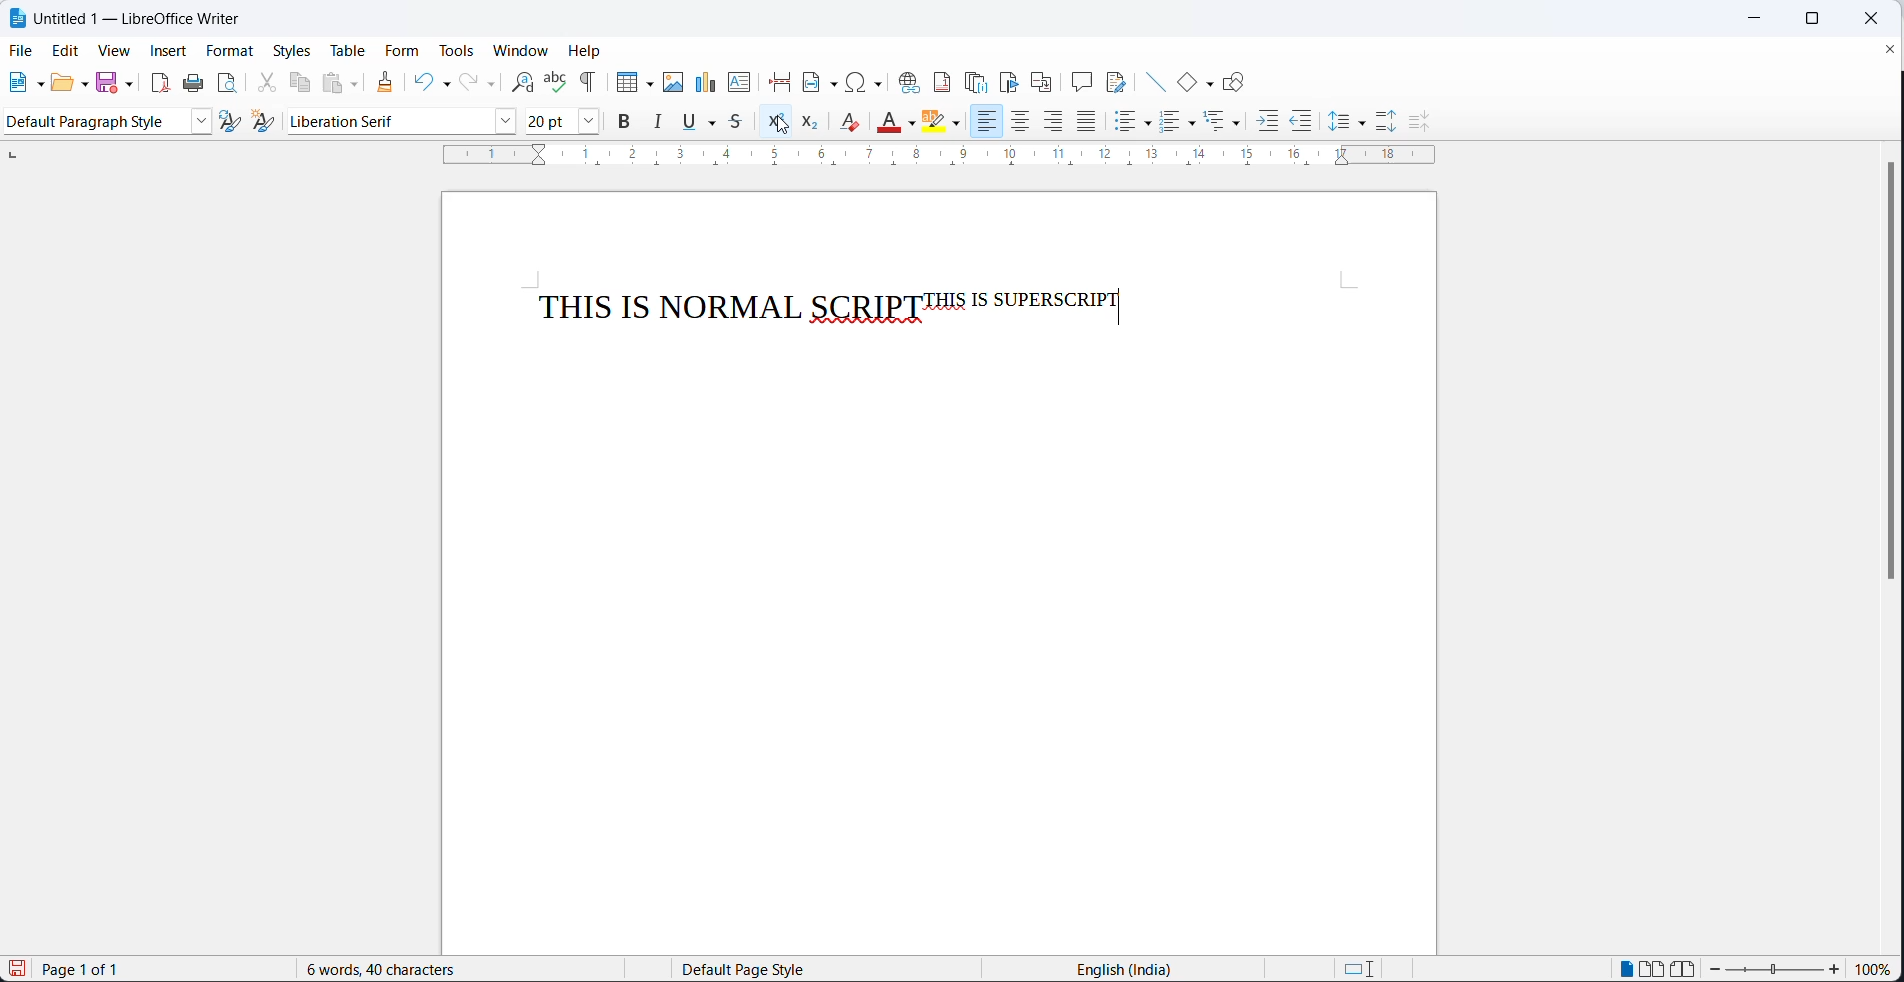 The image size is (1904, 982). I want to click on undo, so click(422, 81).